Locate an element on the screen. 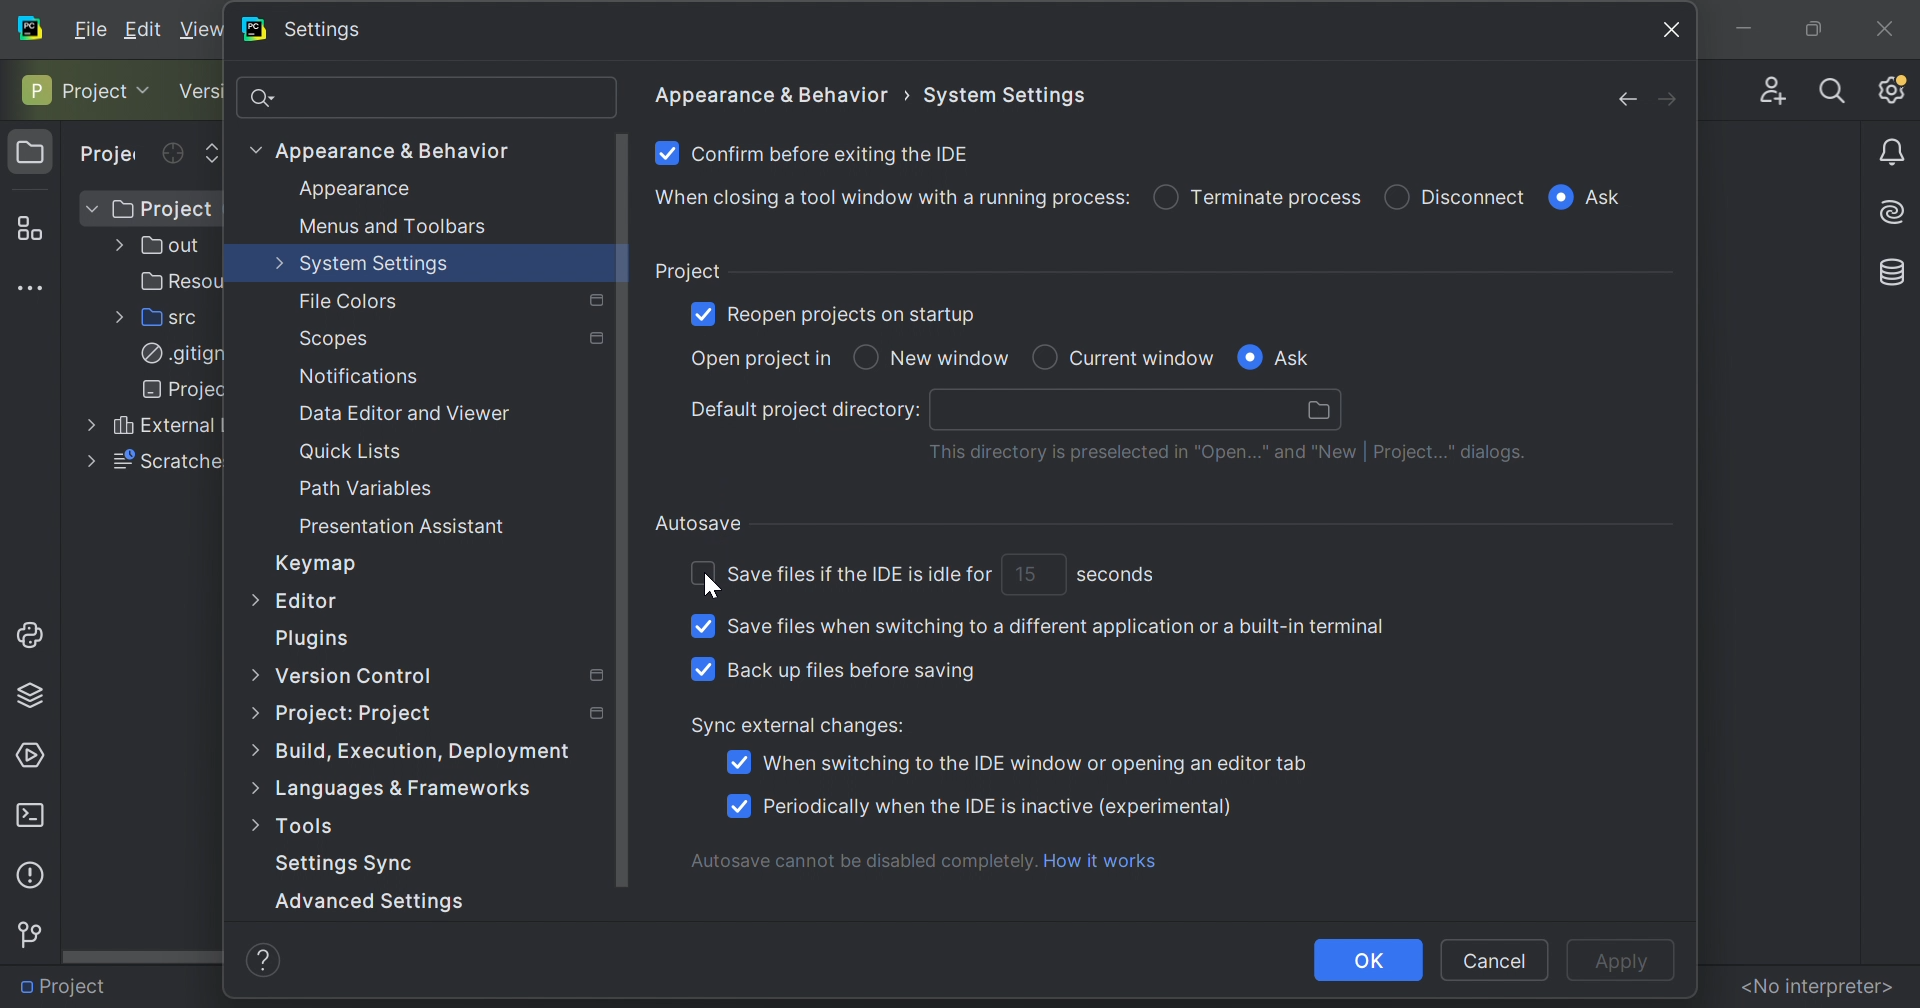 The height and width of the screenshot is (1008, 1920). Checkbox is located at coordinates (1560, 197).